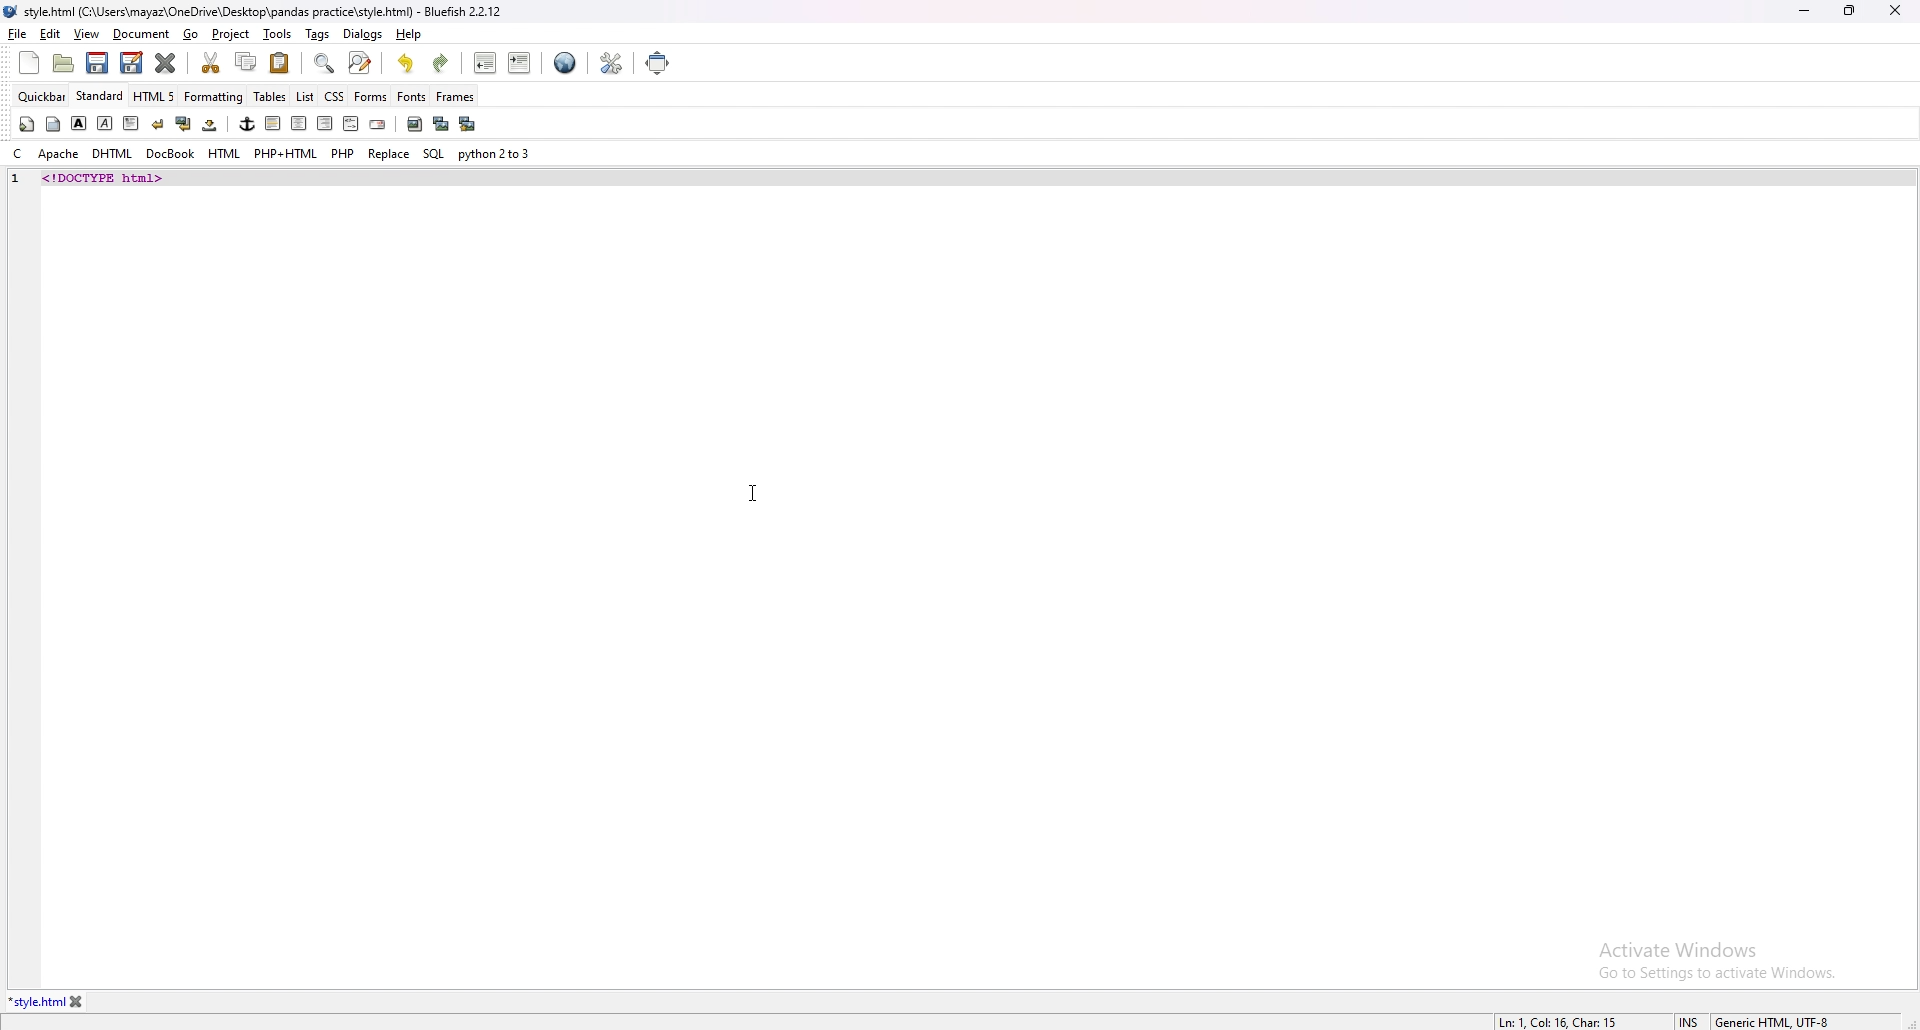  Describe the element at coordinates (215, 96) in the screenshot. I see `formatting` at that location.